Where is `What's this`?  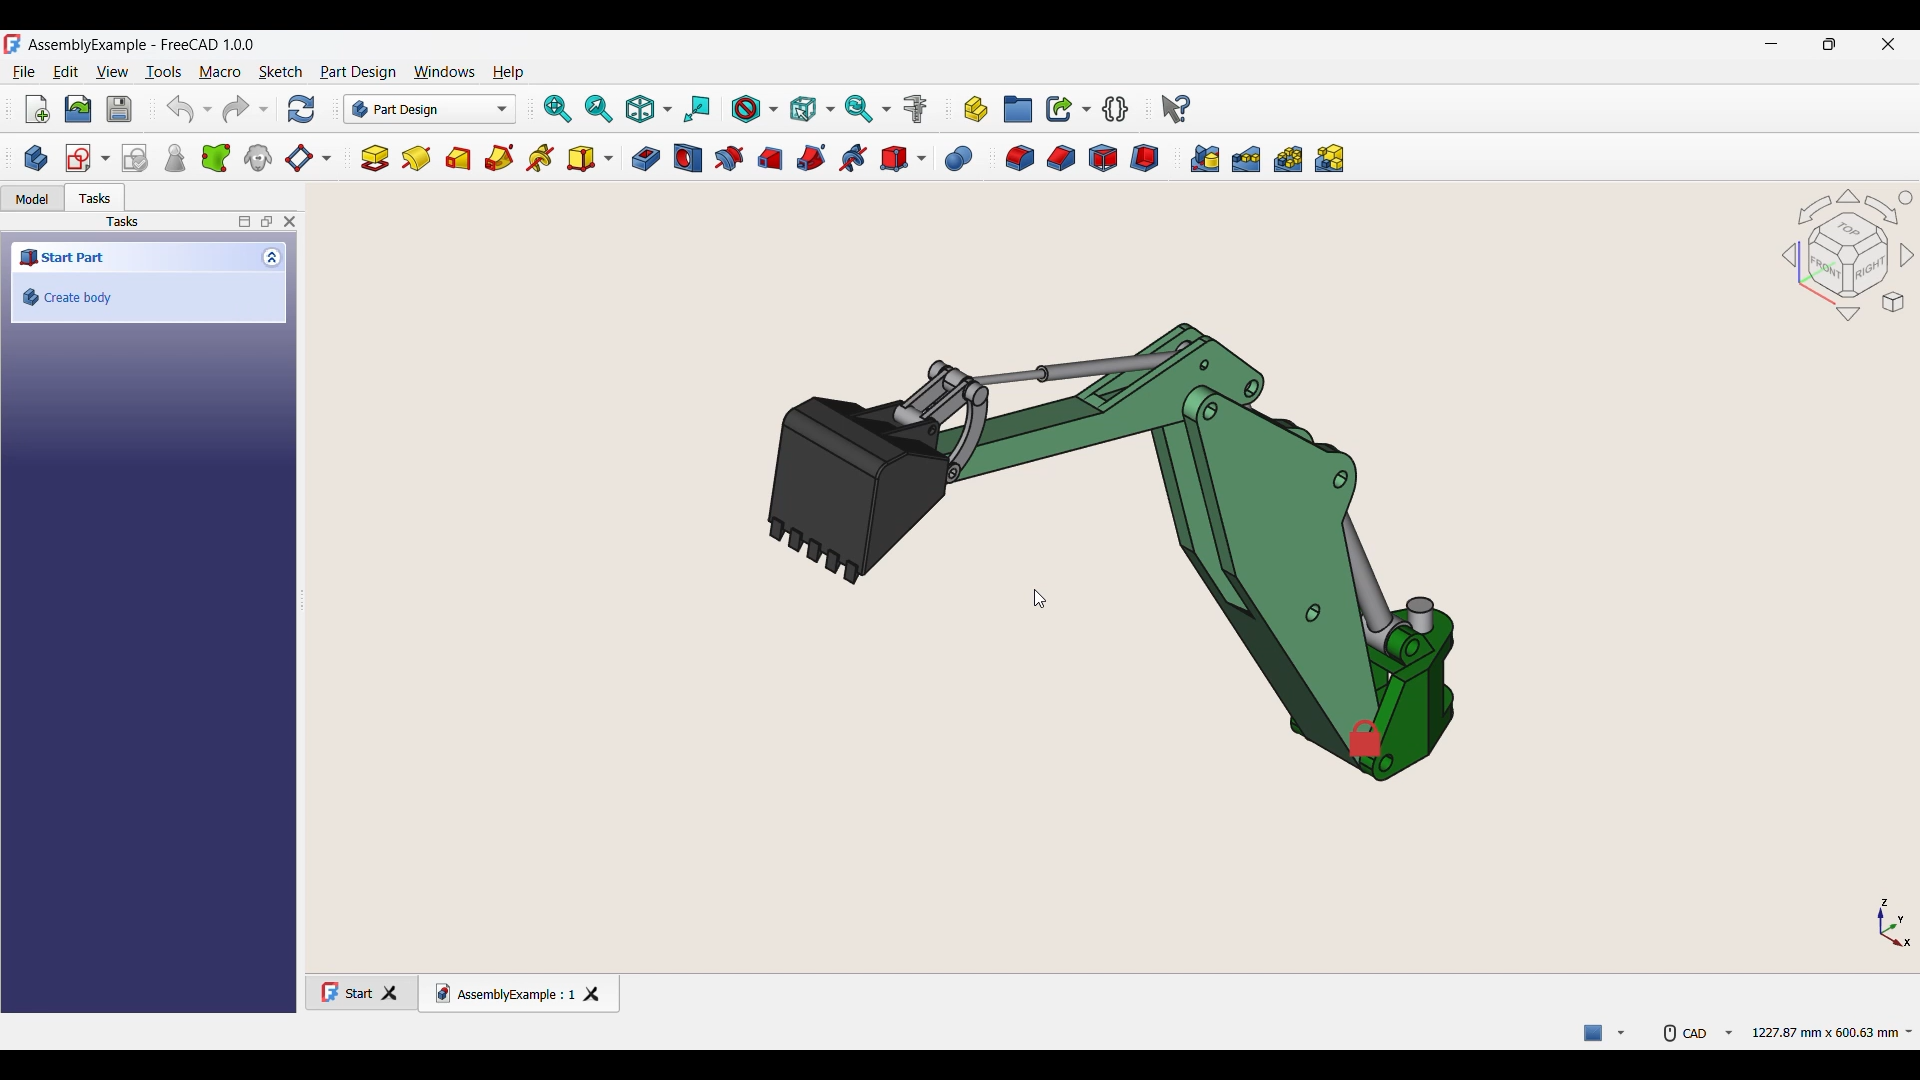
What's this is located at coordinates (1178, 109).